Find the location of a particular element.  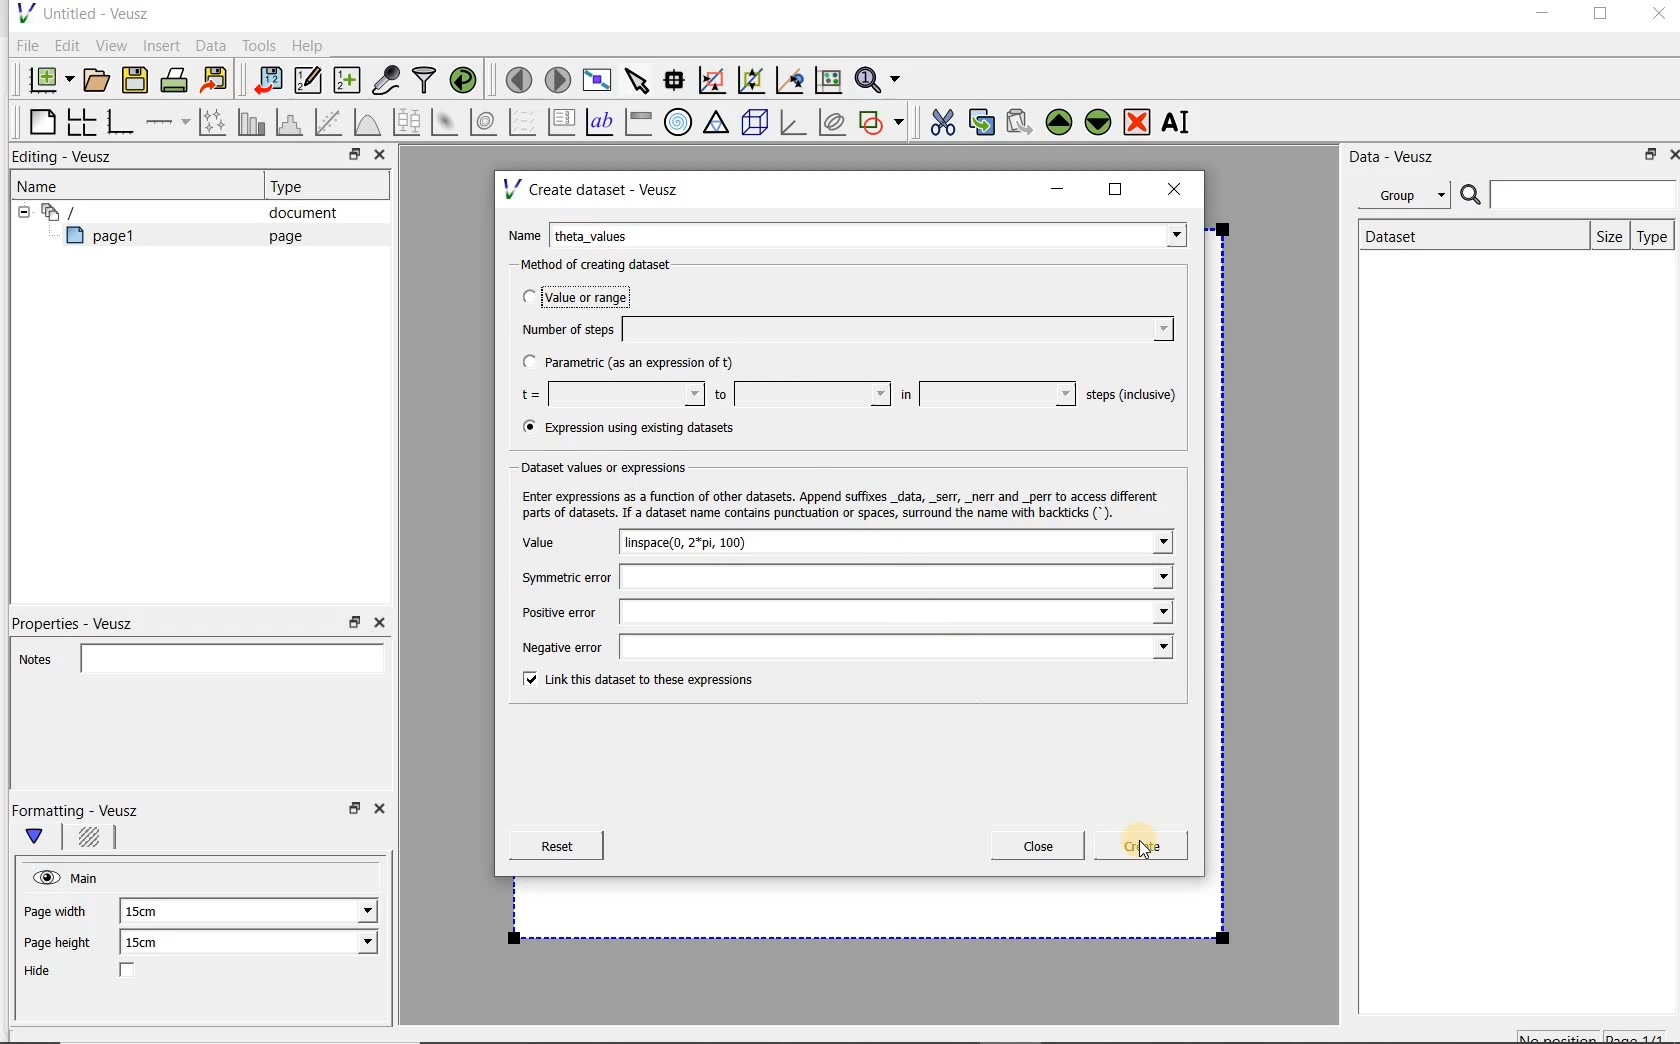

image color bar is located at coordinates (638, 122).